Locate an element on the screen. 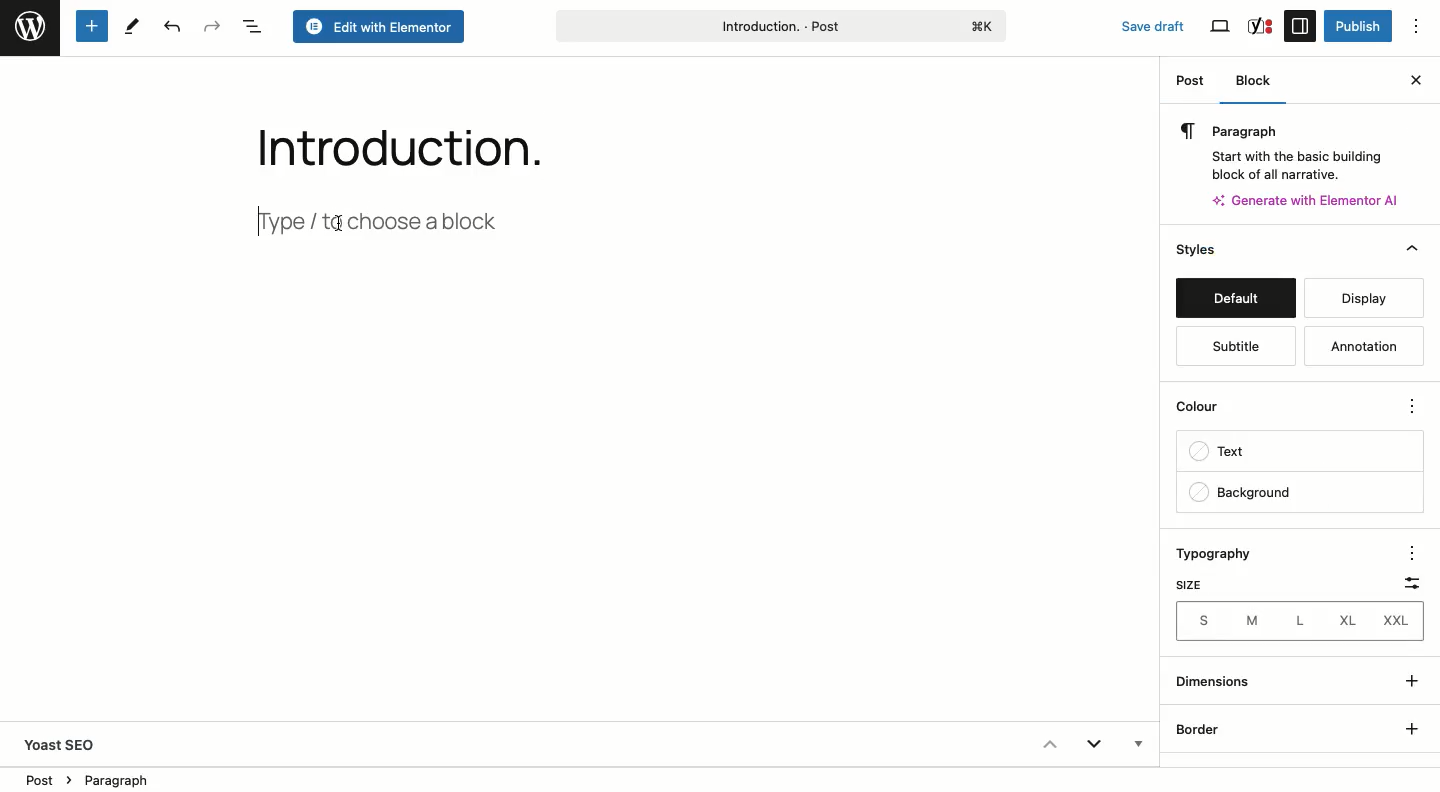 Image resolution: width=1440 pixels, height=792 pixels. Annotation is located at coordinates (1366, 347).